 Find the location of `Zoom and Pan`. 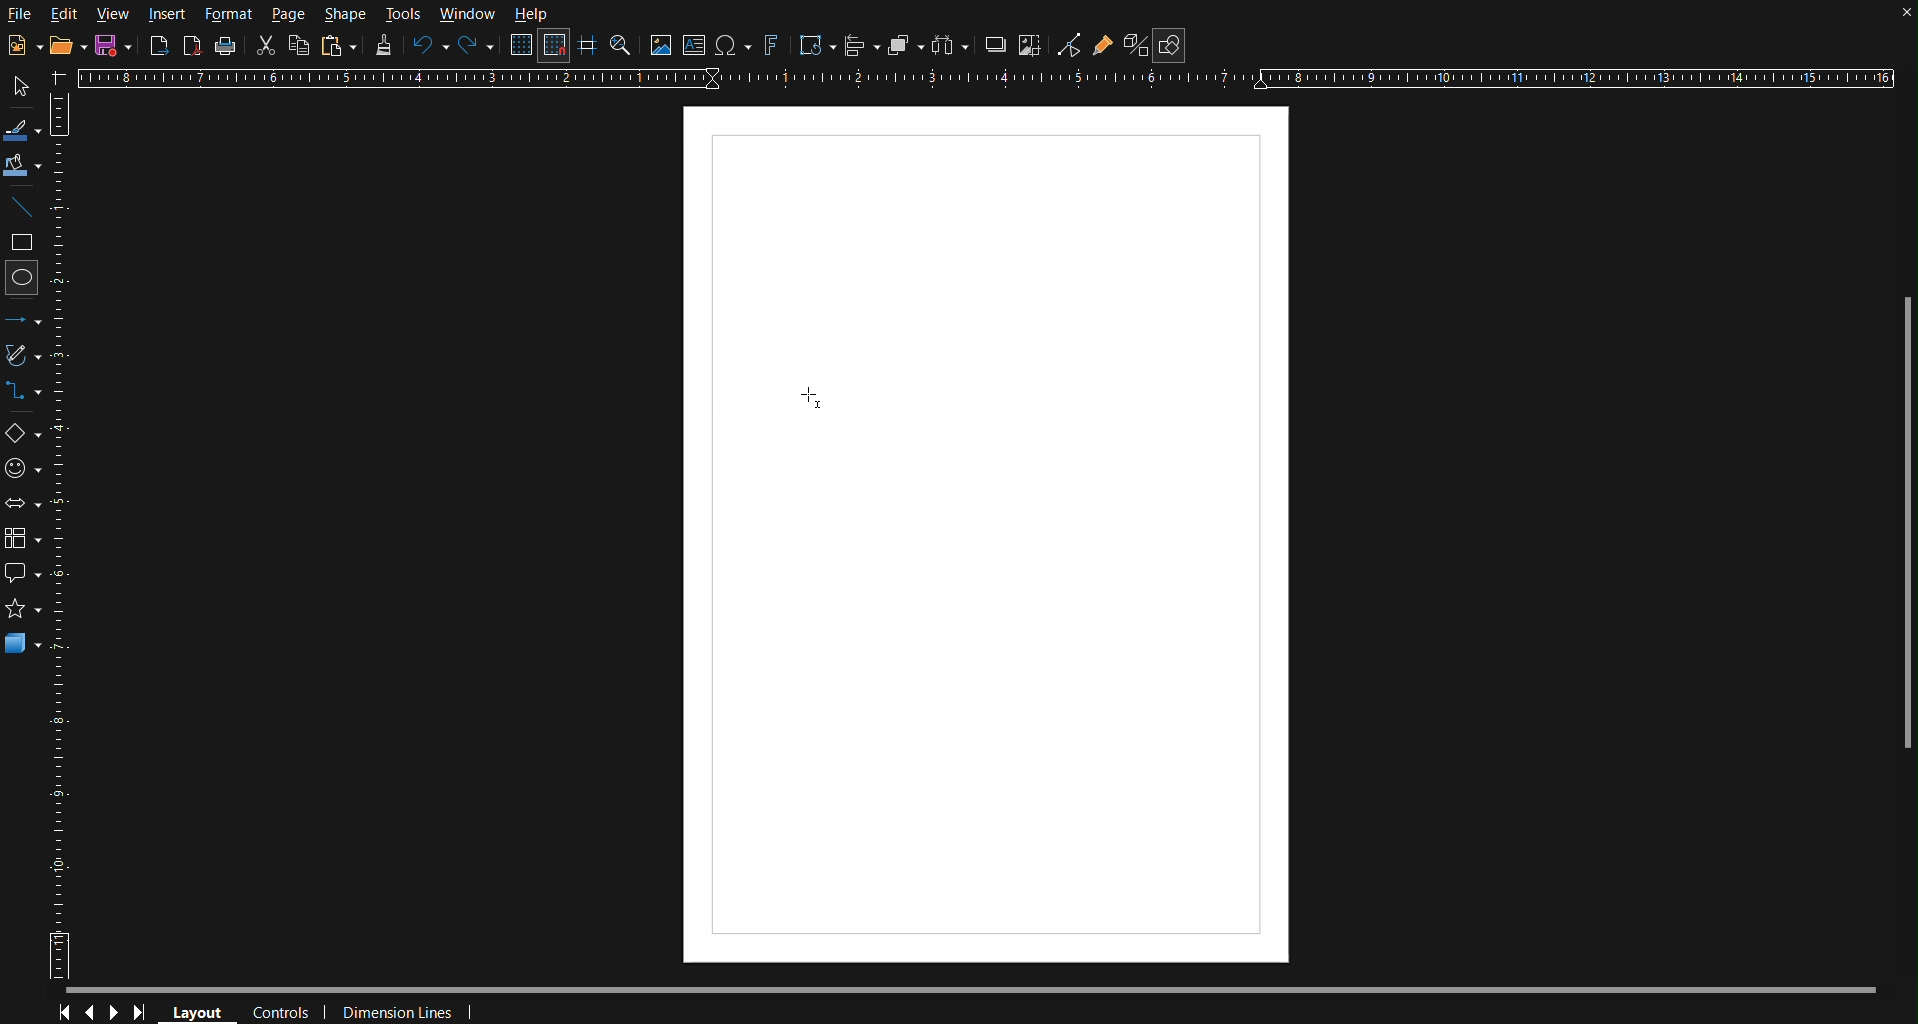

Zoom and Pan is located at coordinates (621, 48).